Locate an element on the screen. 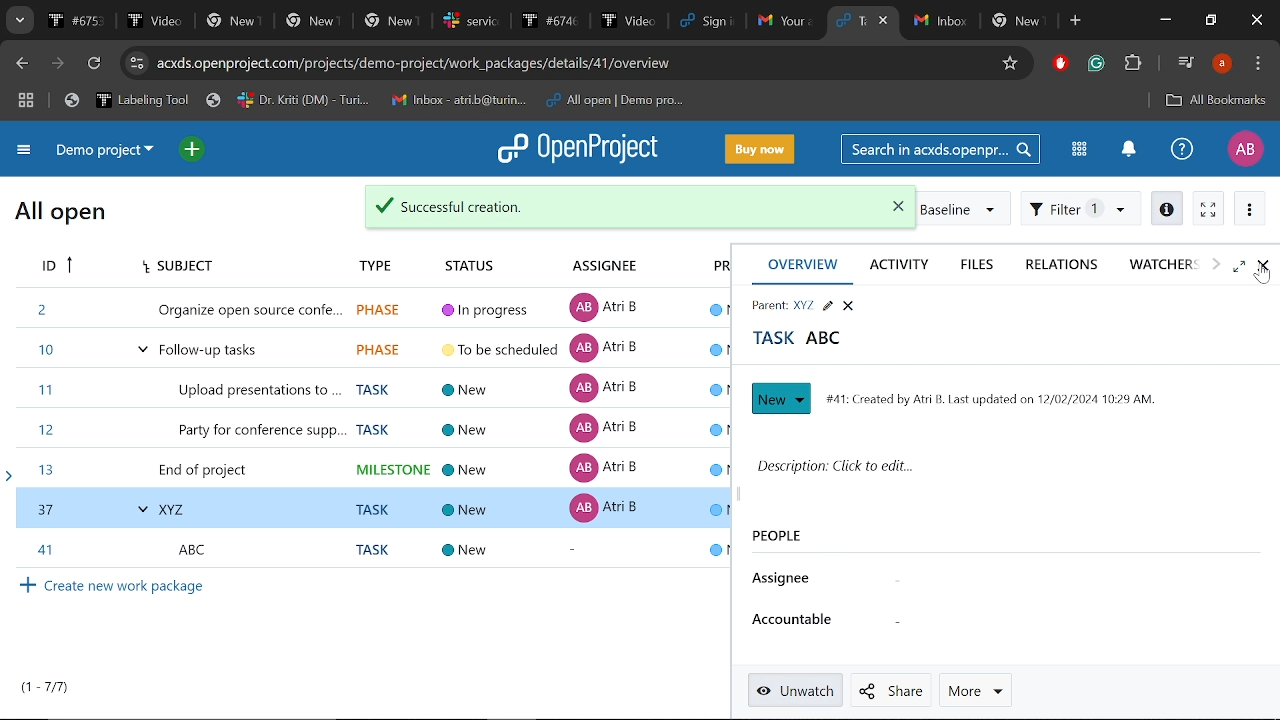 This screenshot has height=720, width=1280. Other tabs is located at coordinates (981, 22).